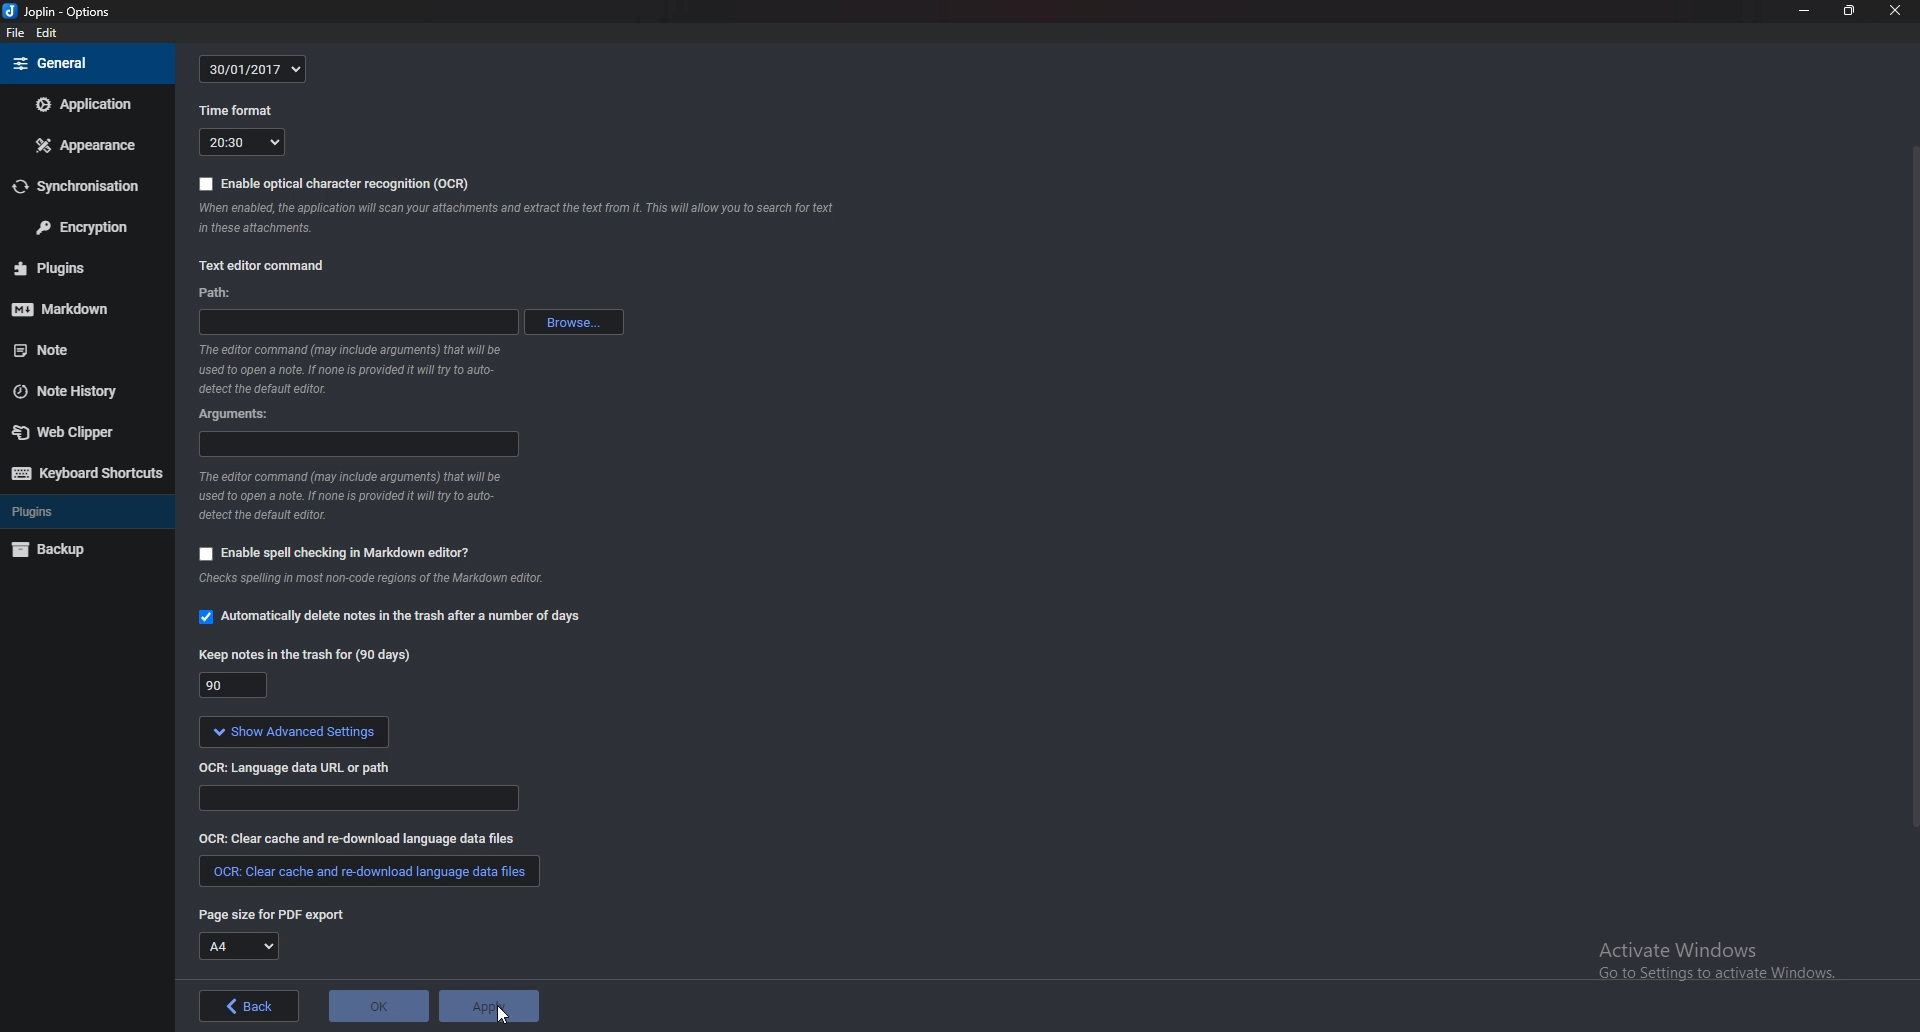 Image resolution: width=1920 pixels, height=1032 pixels. I want to click on 20:30, so click(240, 144).